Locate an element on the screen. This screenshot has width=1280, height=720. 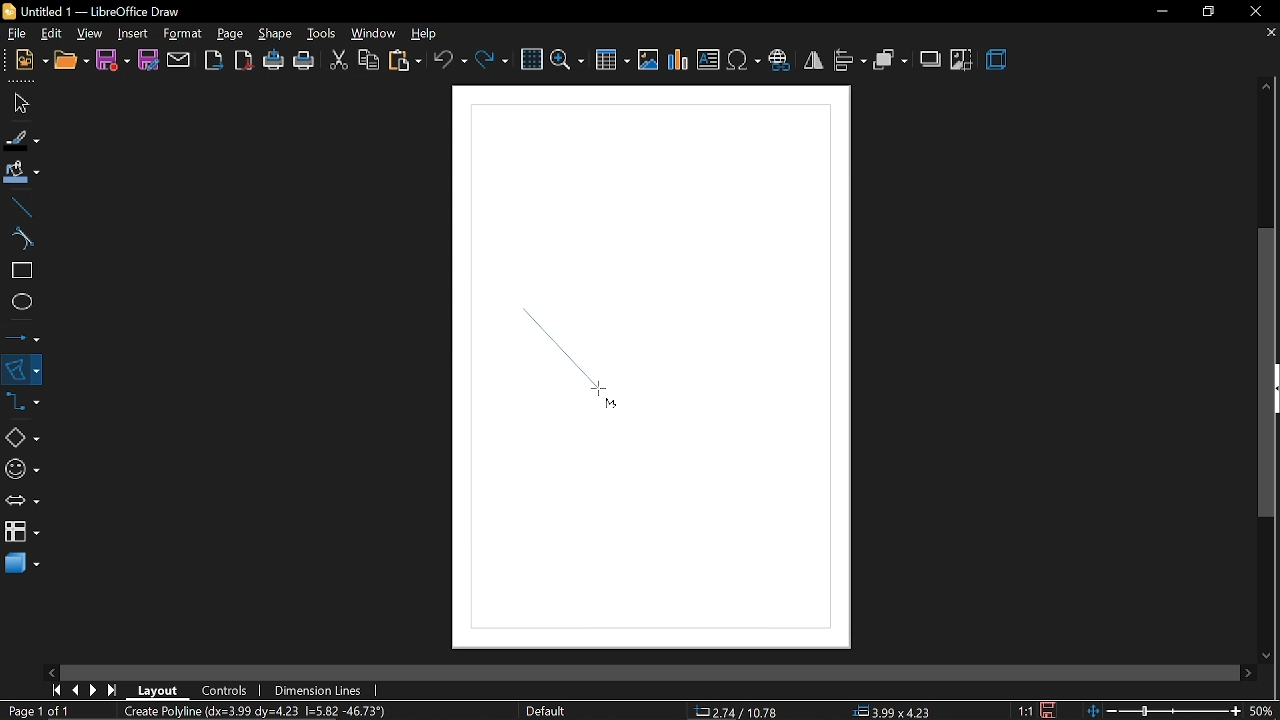
crop is located at coordinates (961, 60).